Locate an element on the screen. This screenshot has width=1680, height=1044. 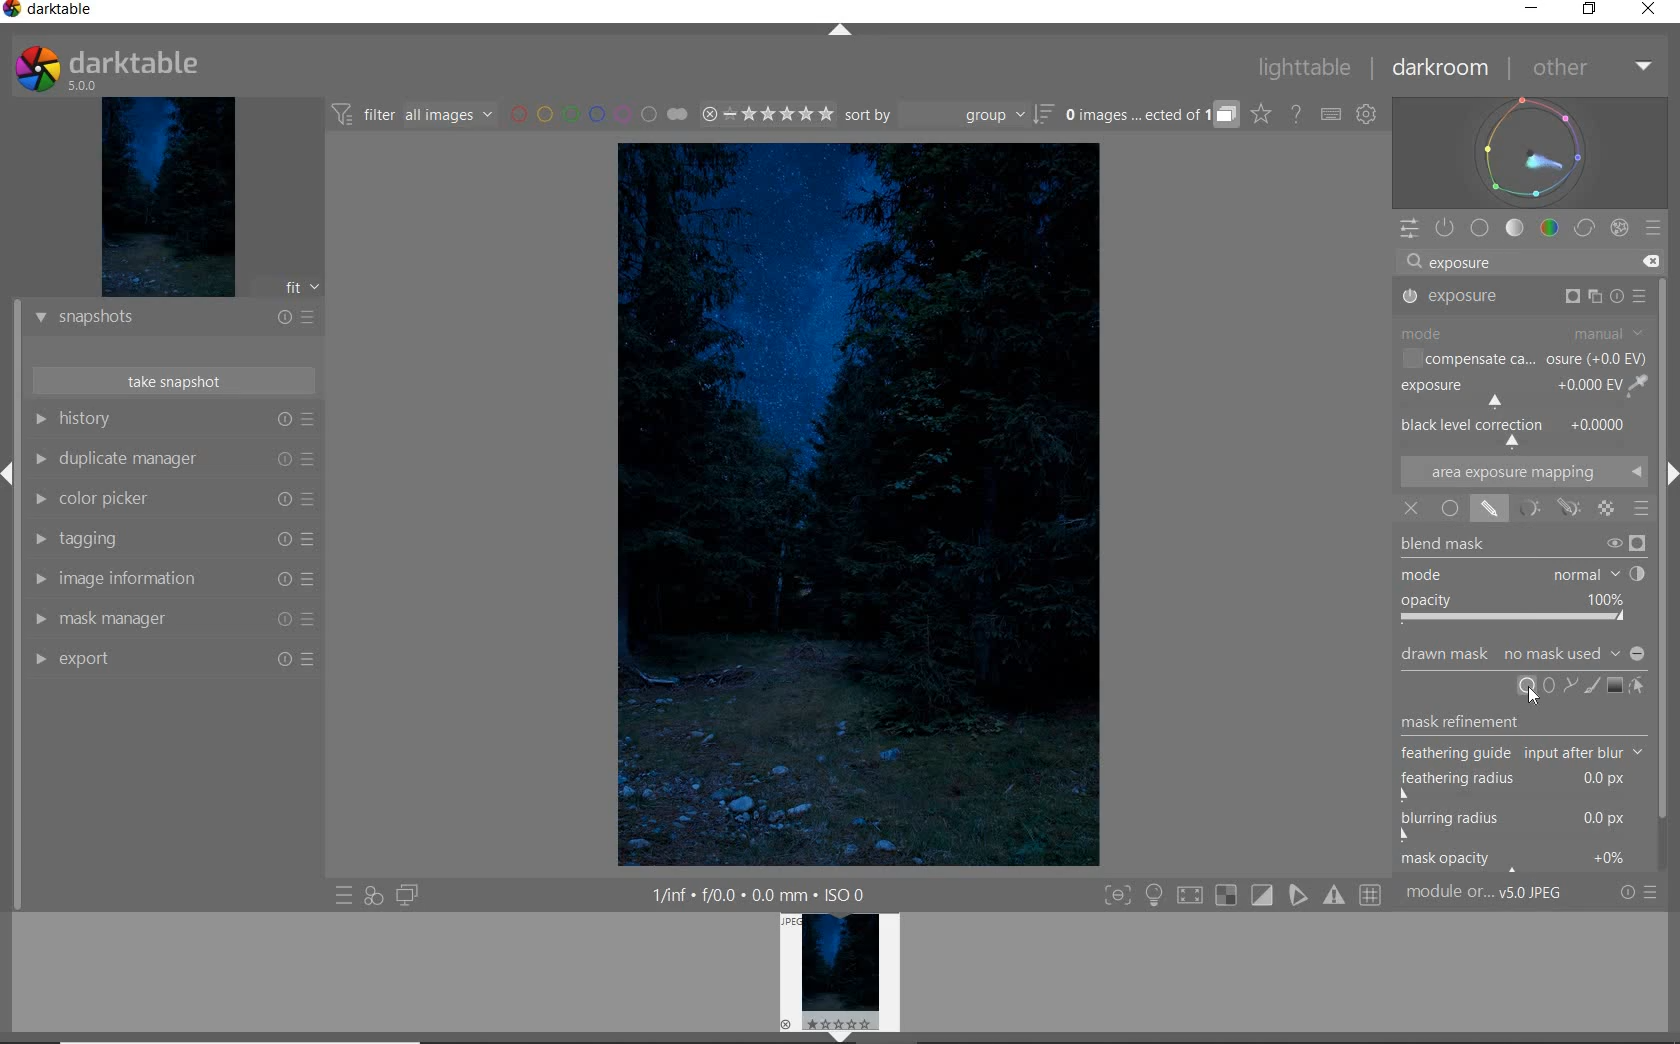
SNAPSHOTS is located at coordinates (173, 320).